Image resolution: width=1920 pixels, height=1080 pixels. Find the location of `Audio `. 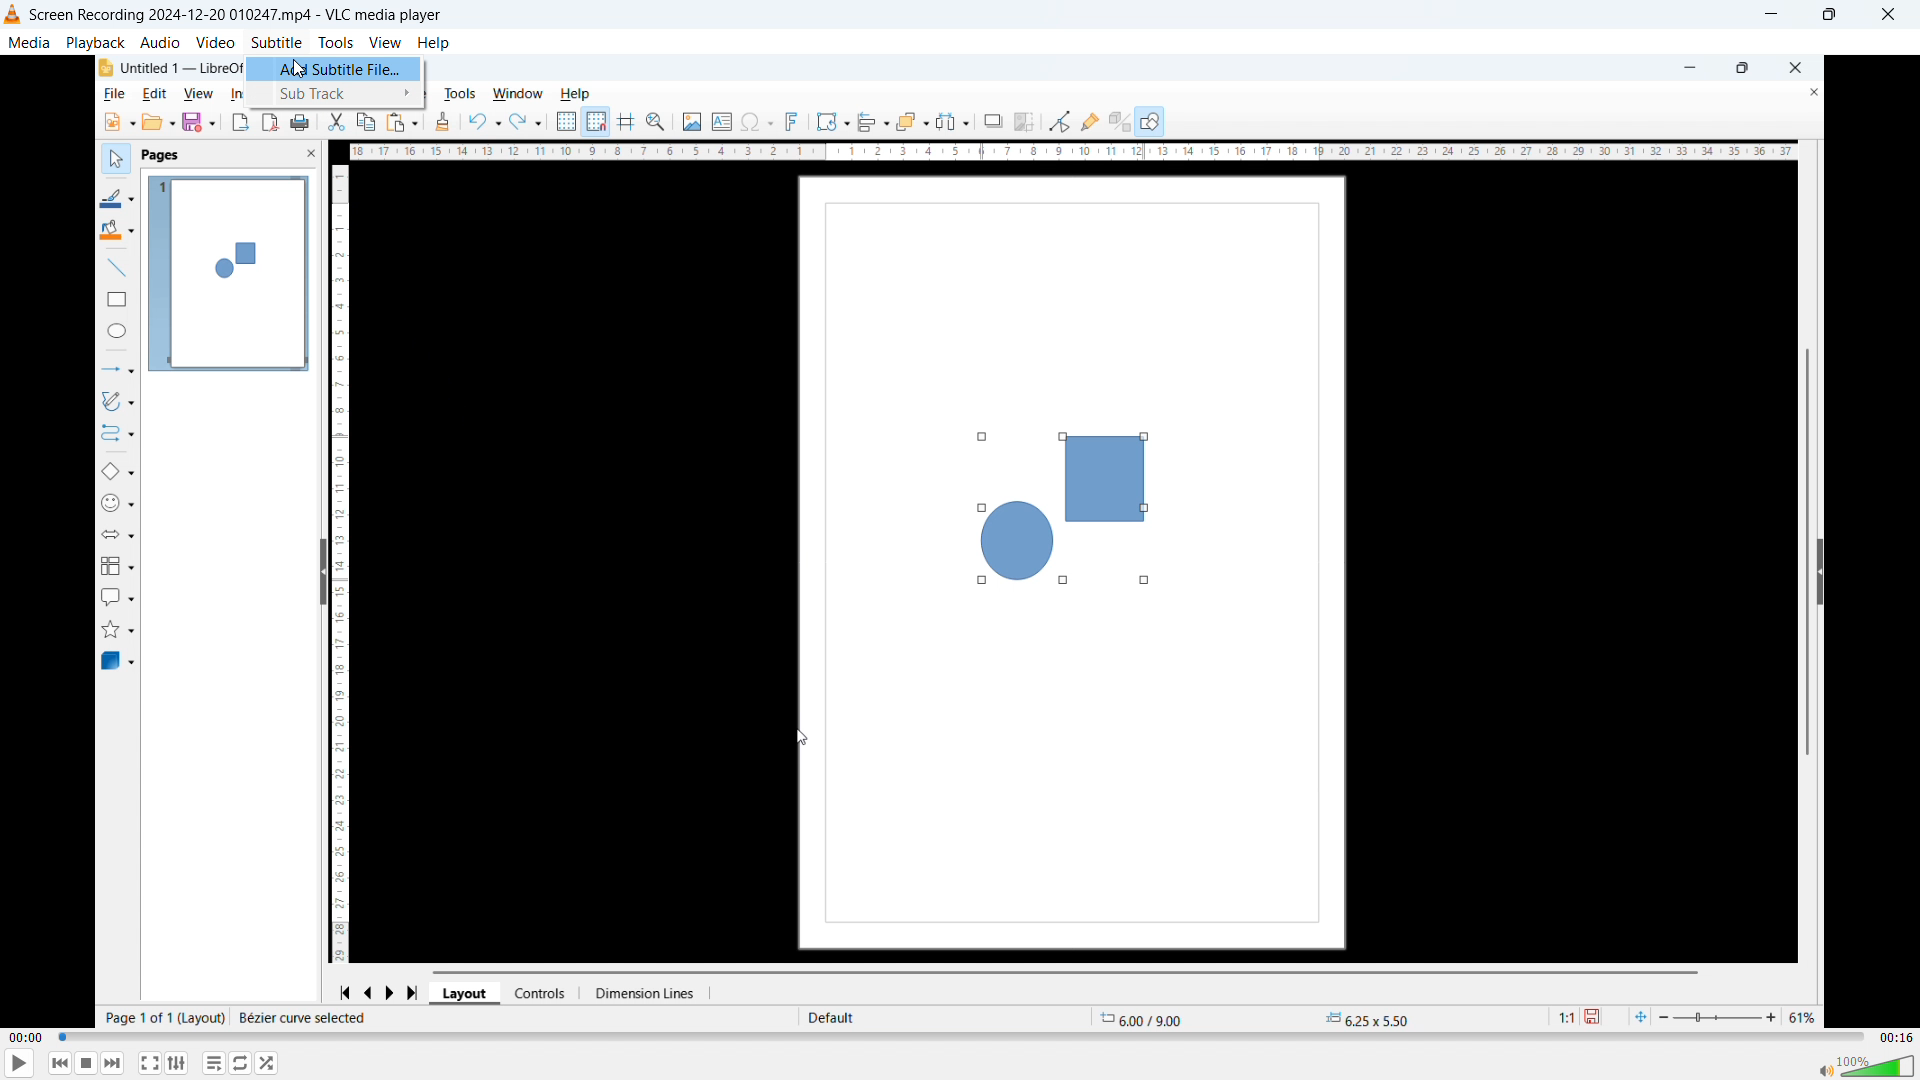

Audio  is located at coordinates (161, 42).